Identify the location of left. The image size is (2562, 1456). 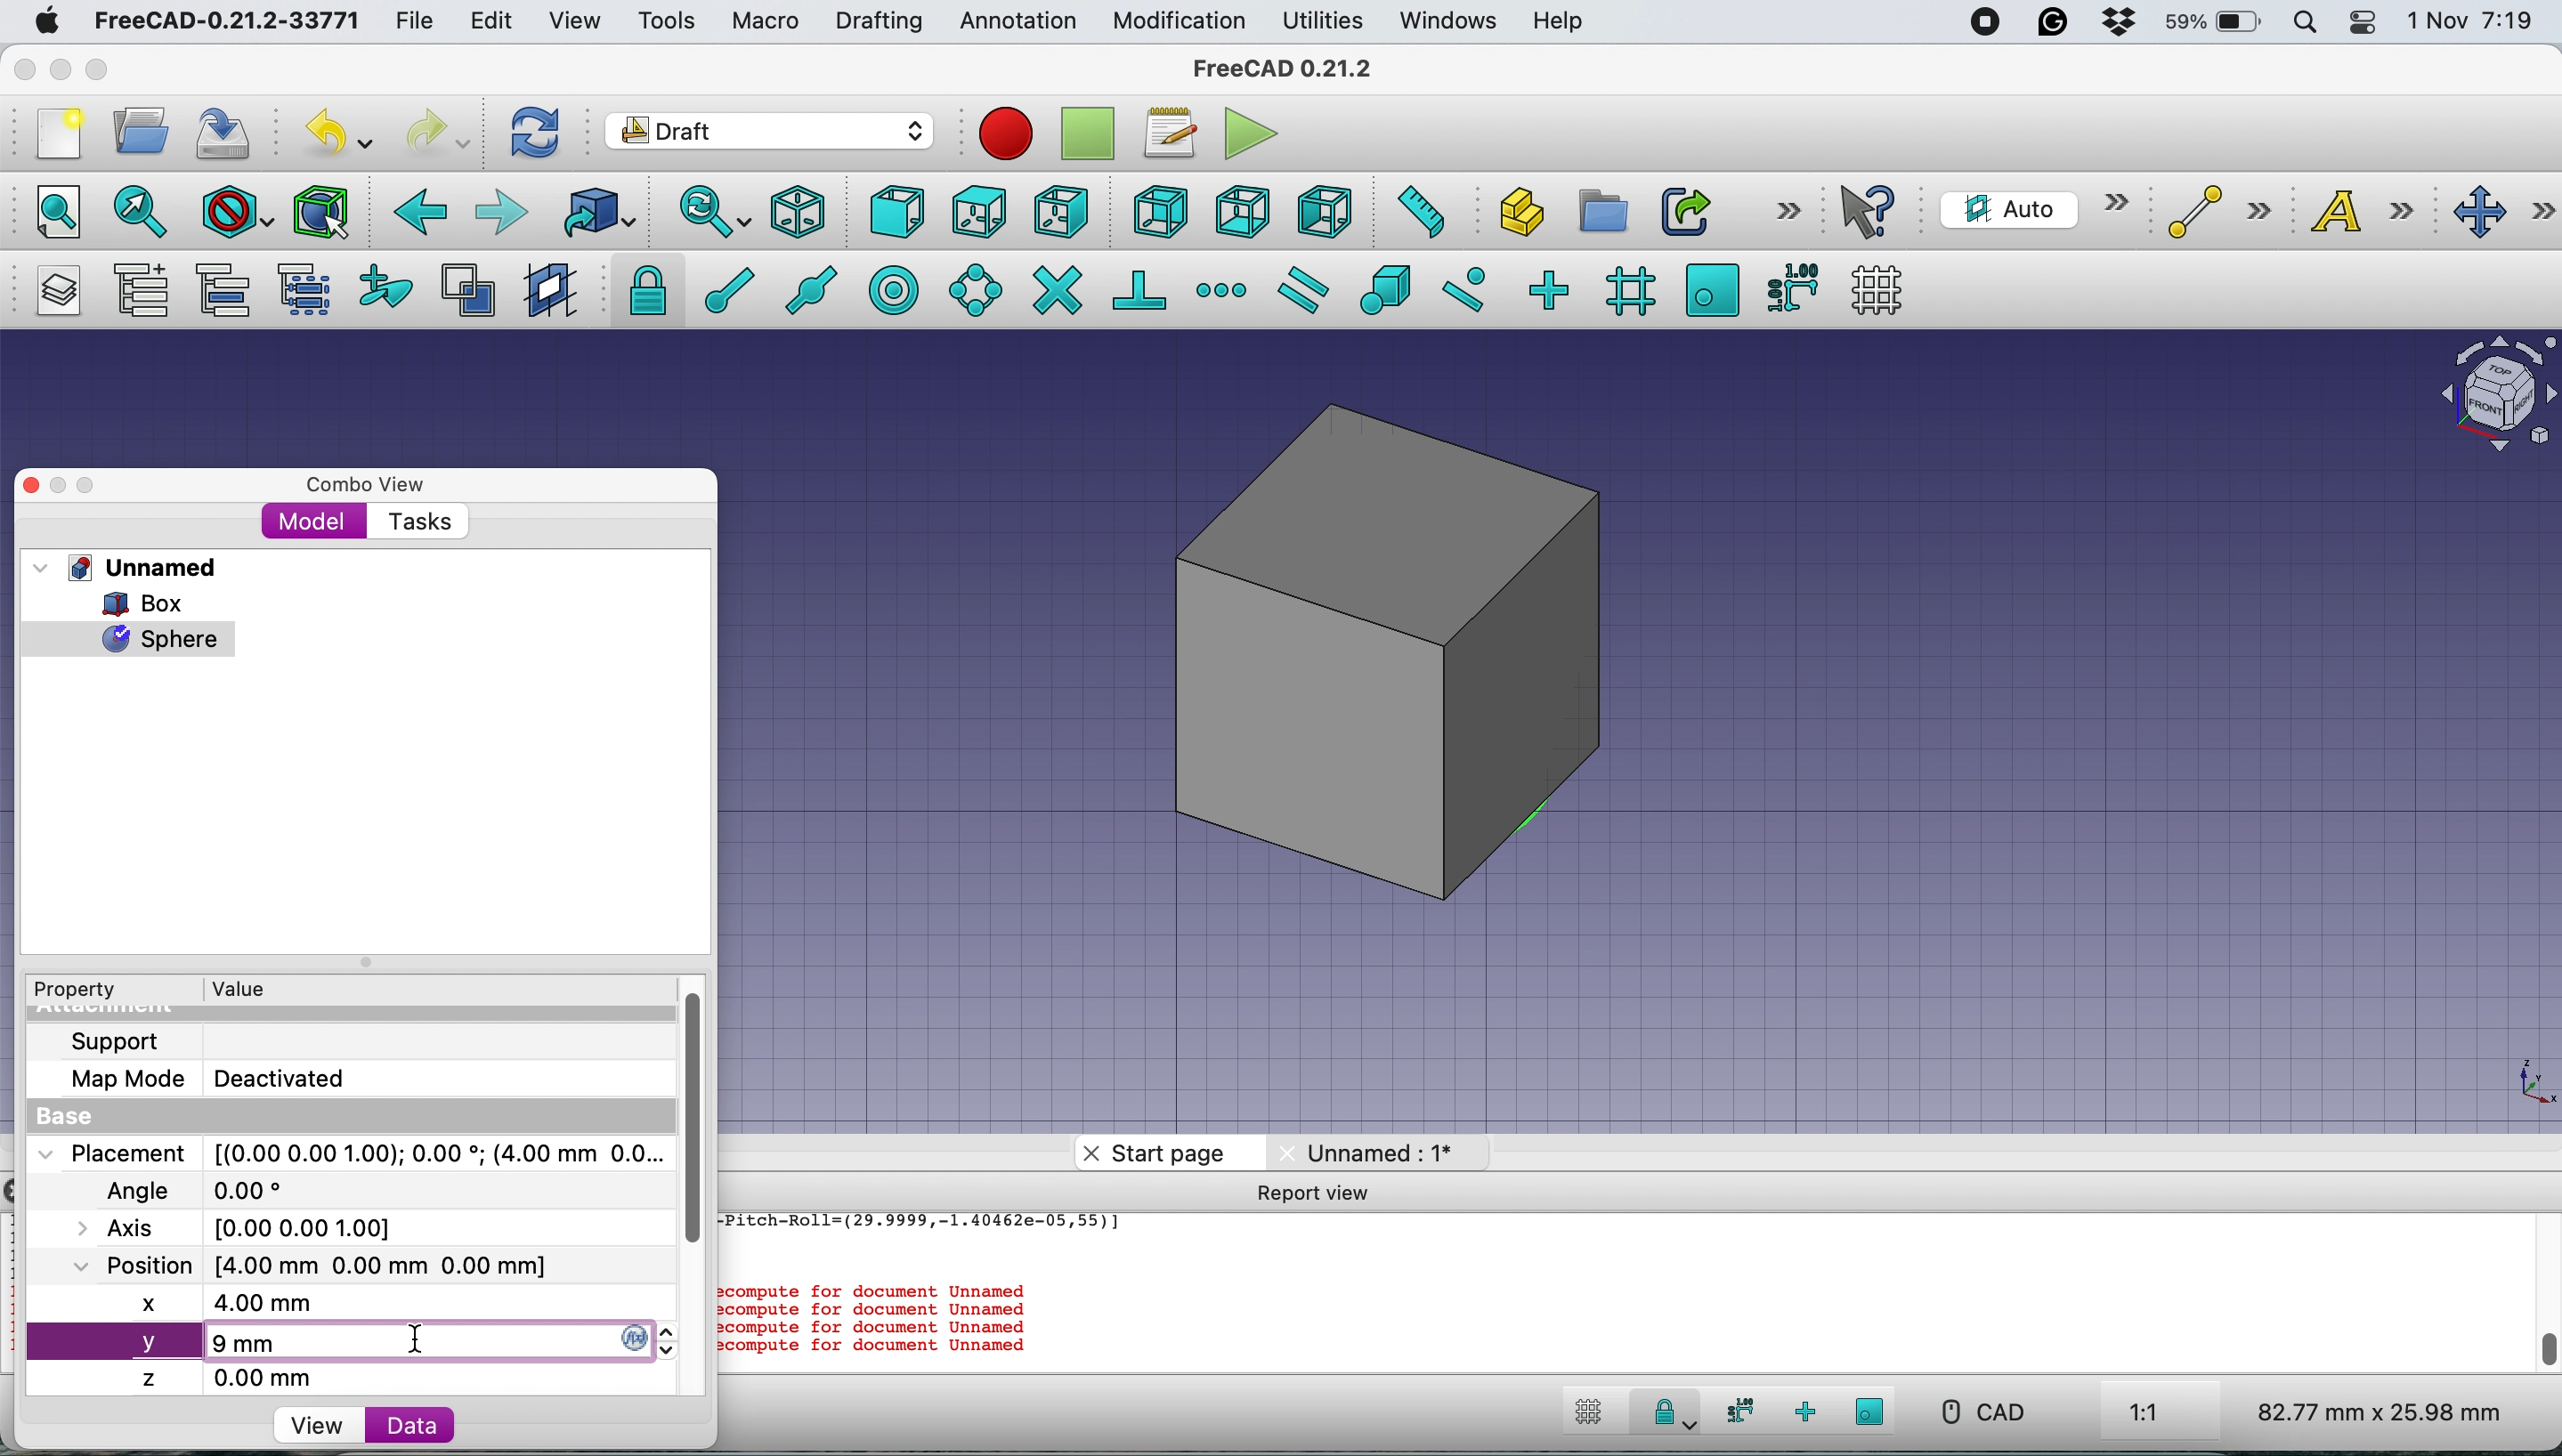
(1323, 212).